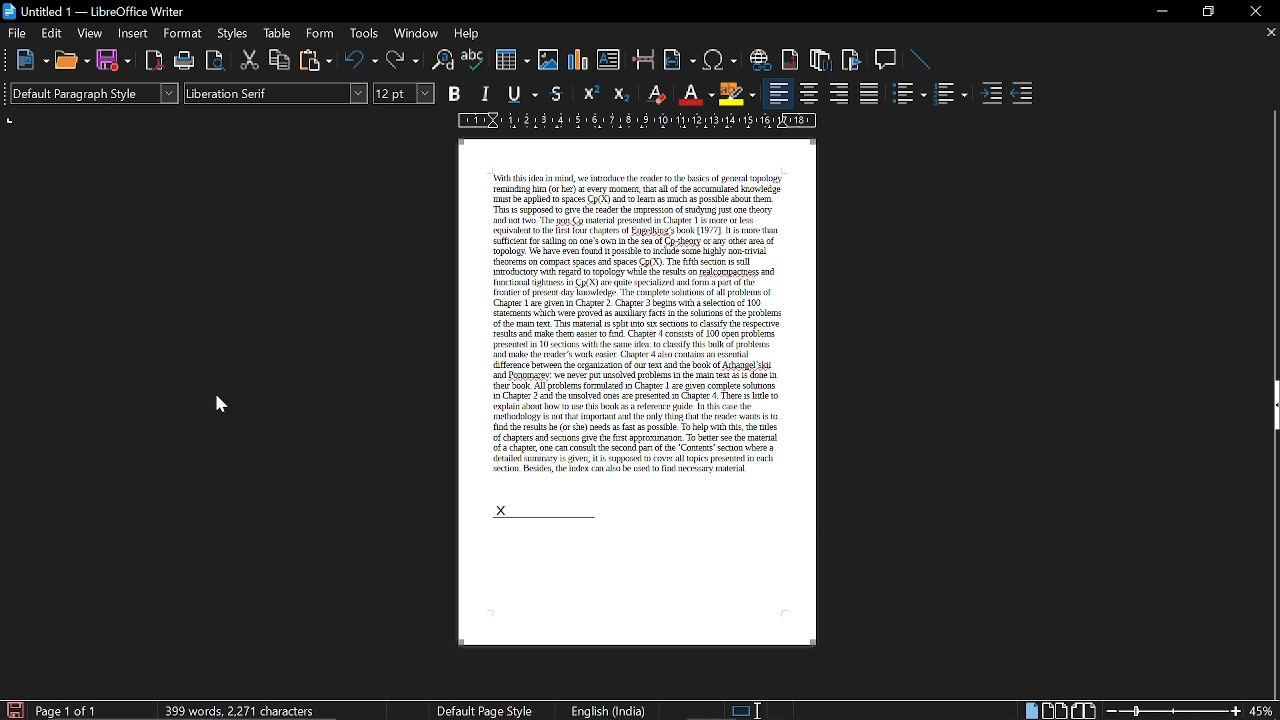 This screenshot has height=720, width=1280. Describe the element at coordinates (92, 92) in the screenshot. I see `paragraph style` at that location.